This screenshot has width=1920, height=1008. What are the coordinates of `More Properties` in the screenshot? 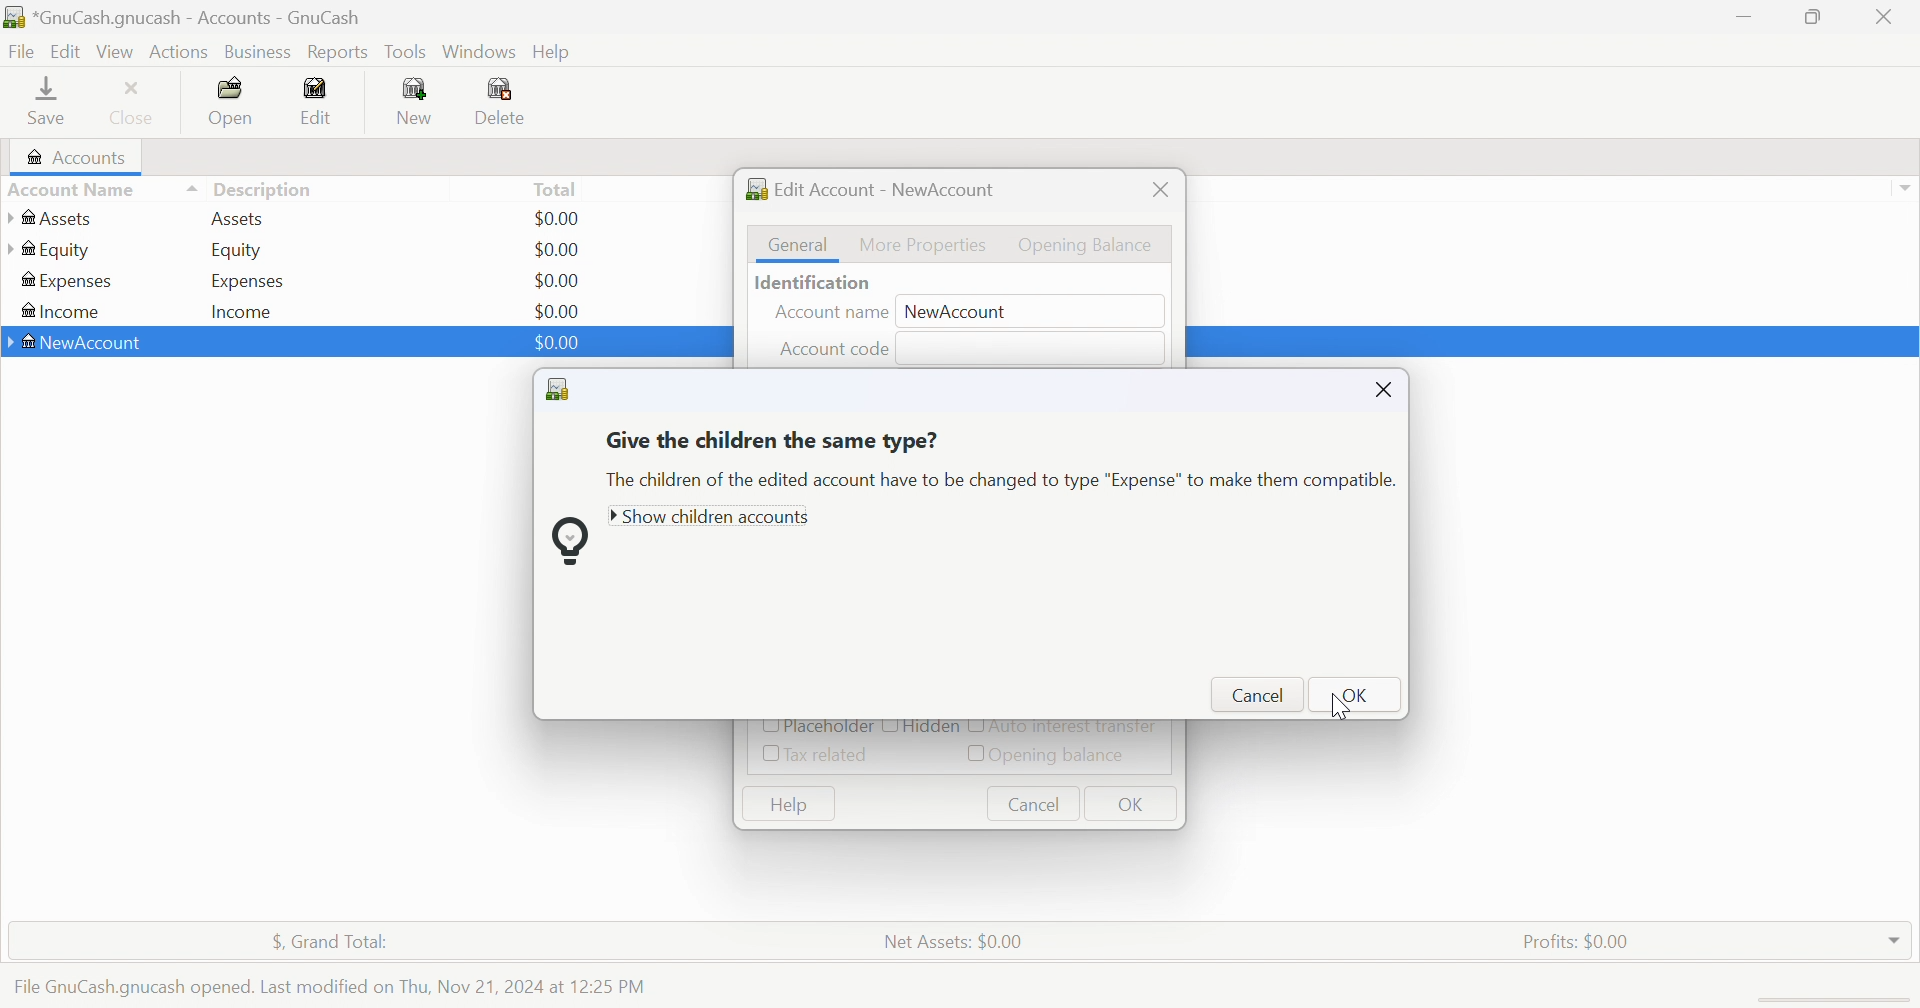 It's located at (923, 243).